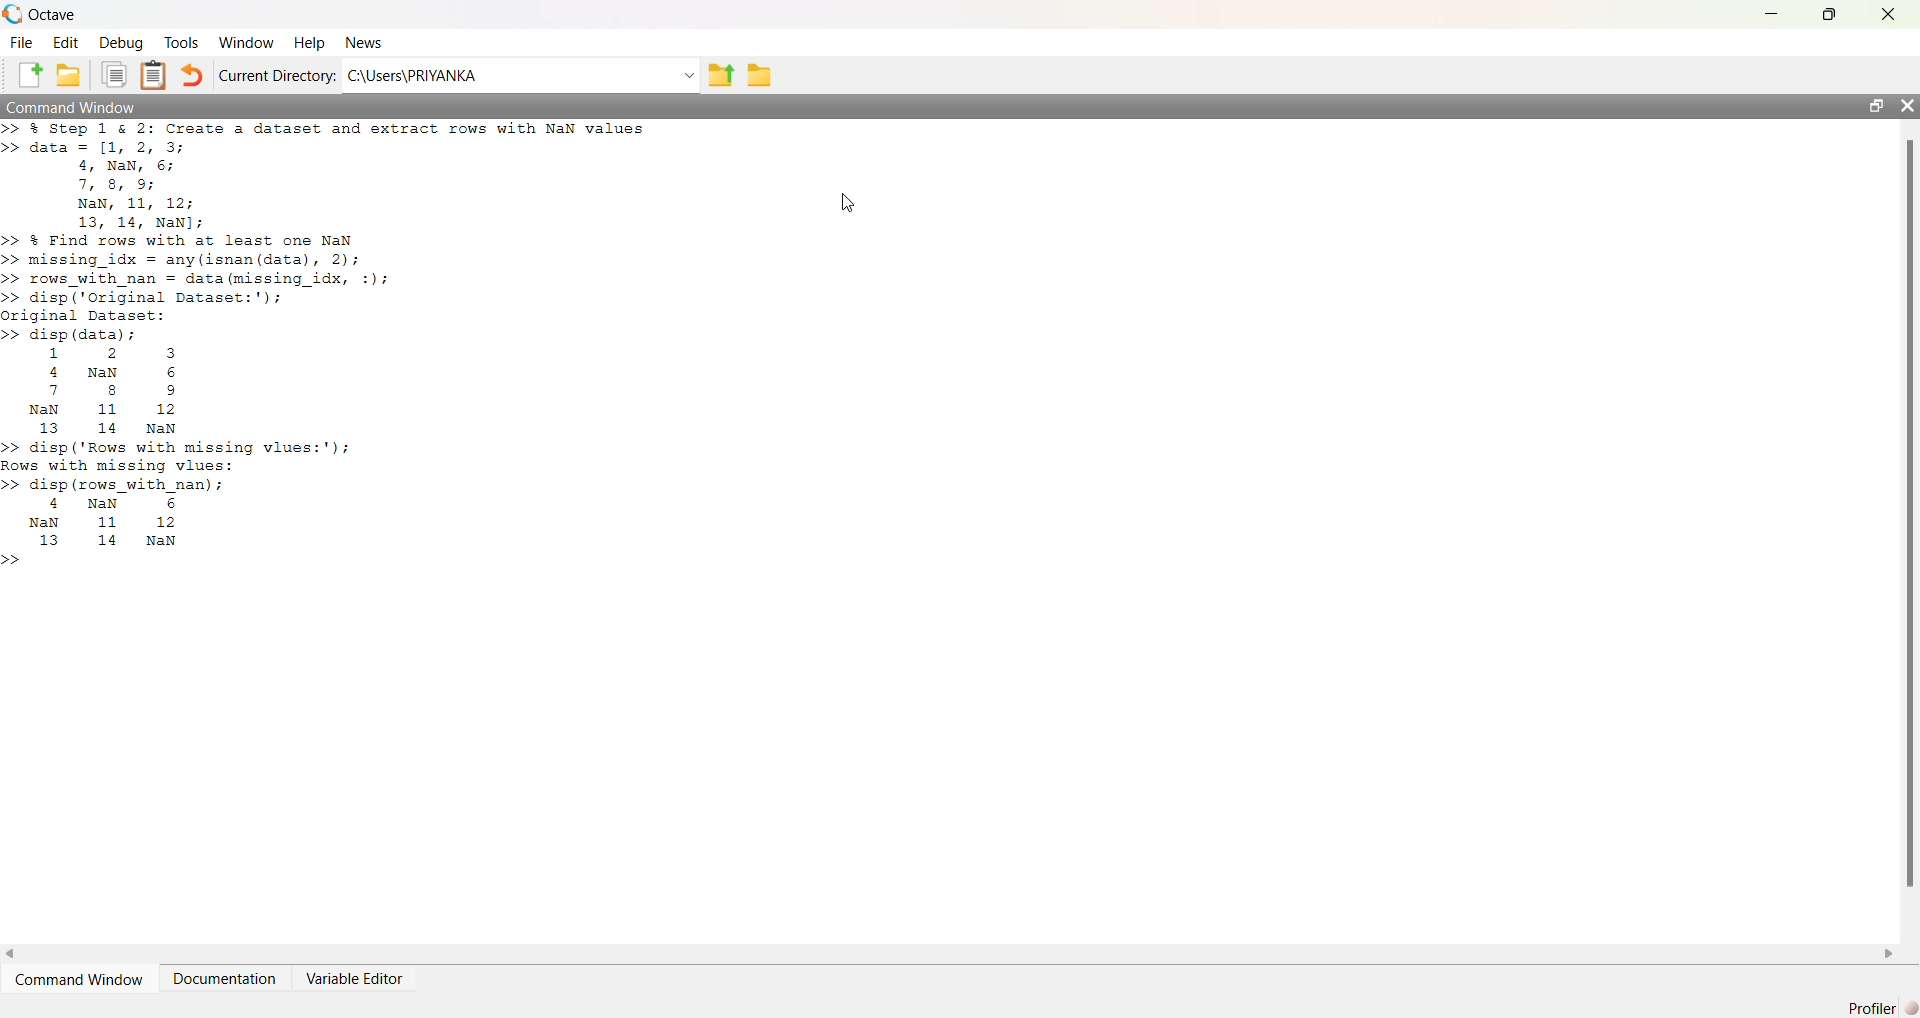 The width and height of the screenshot is (1920, 1018). Describe the element at coordinates (720, 77) in the screenshot. I see `previous folder` at that location.